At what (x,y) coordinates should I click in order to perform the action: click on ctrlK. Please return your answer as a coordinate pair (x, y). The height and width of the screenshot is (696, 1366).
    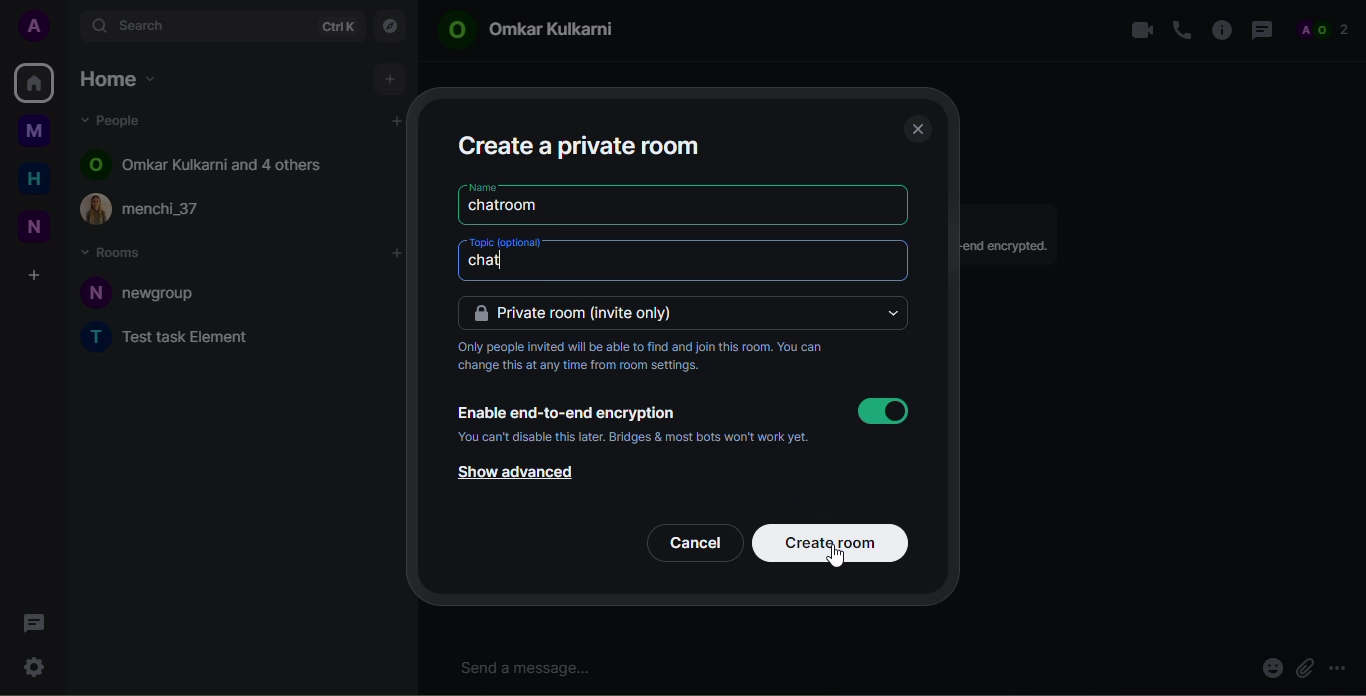
    Looking at the image, I should click on (337, 27).